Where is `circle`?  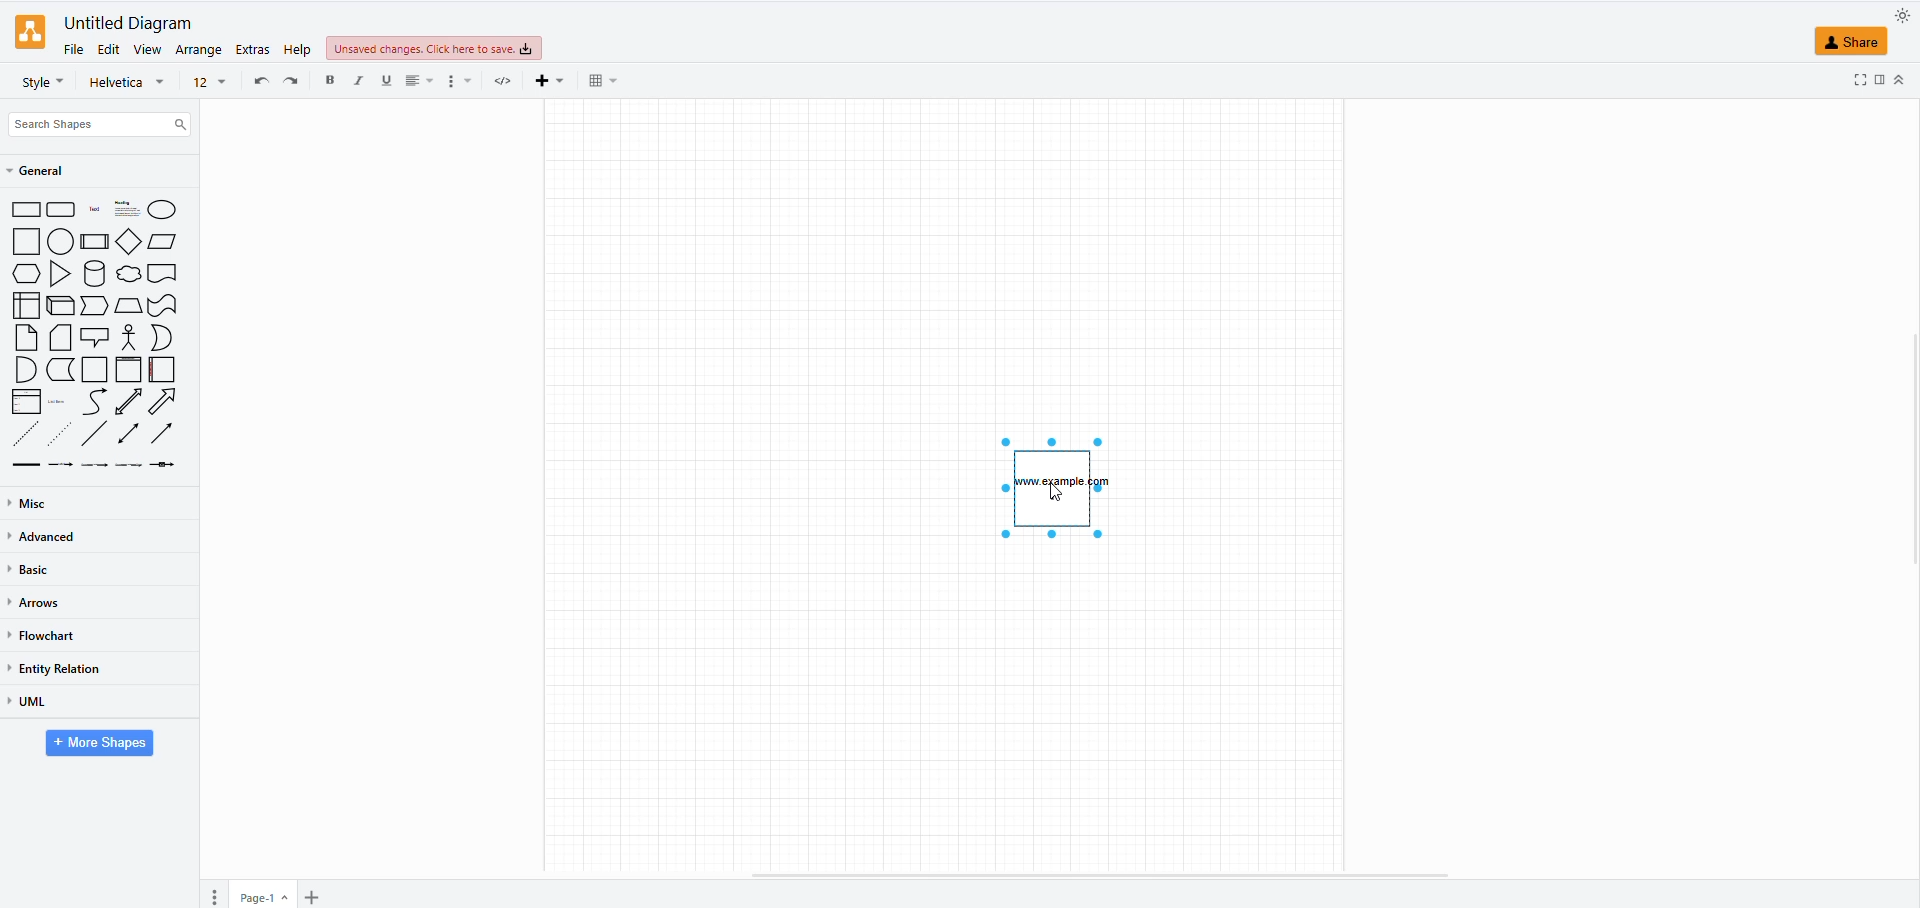 circle is located at coordinates (60, 243).